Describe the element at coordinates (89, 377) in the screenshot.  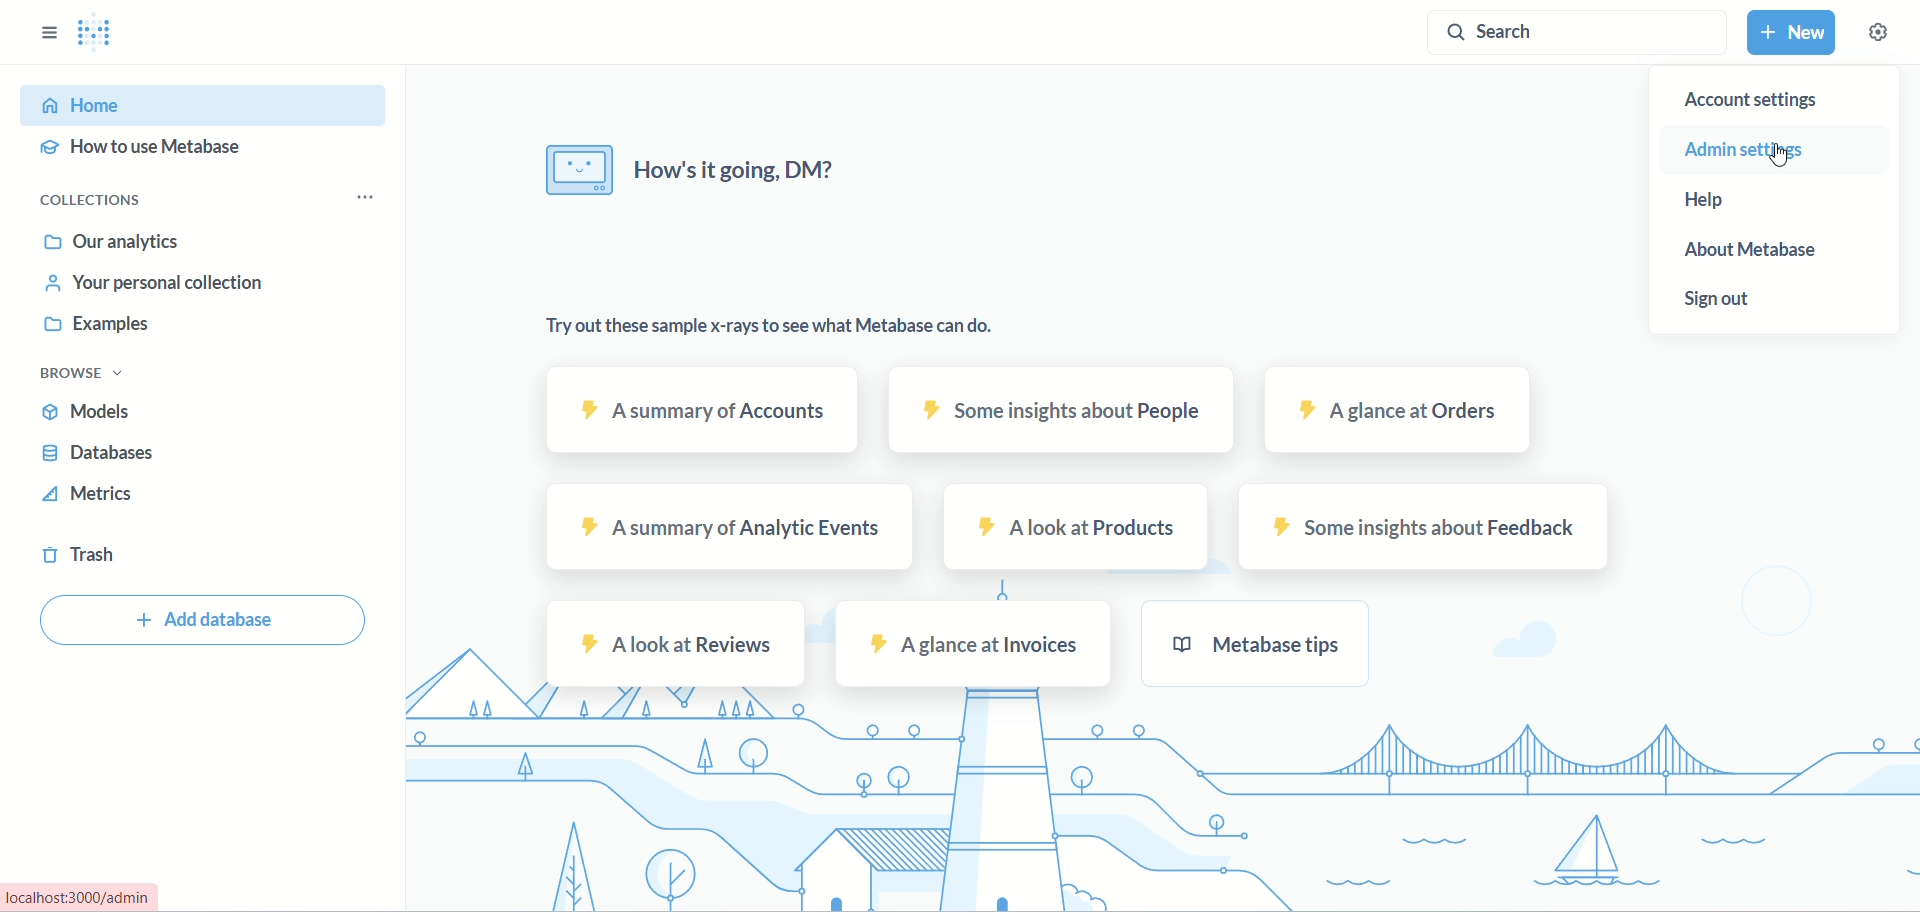
I see `browse` at that location.